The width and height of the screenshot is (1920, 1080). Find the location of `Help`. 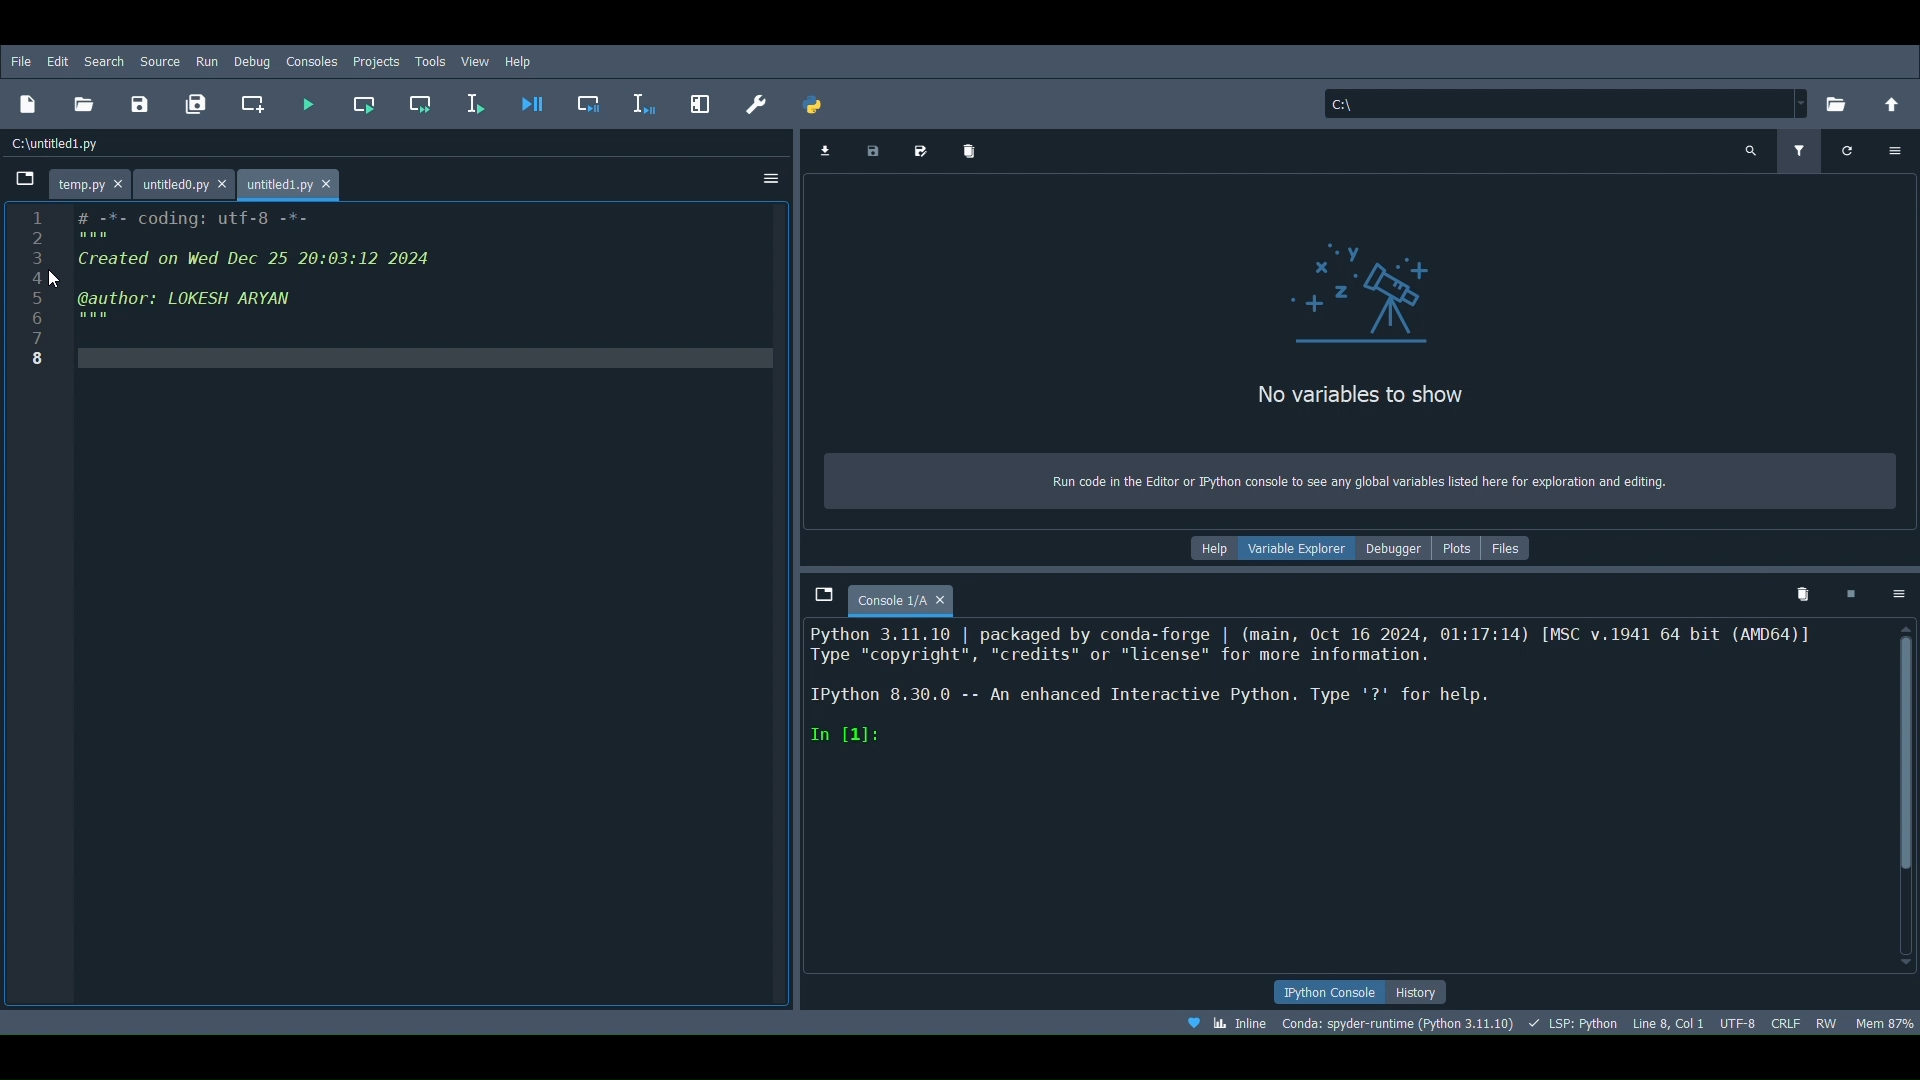

Help is located at coordinates (520, 60).